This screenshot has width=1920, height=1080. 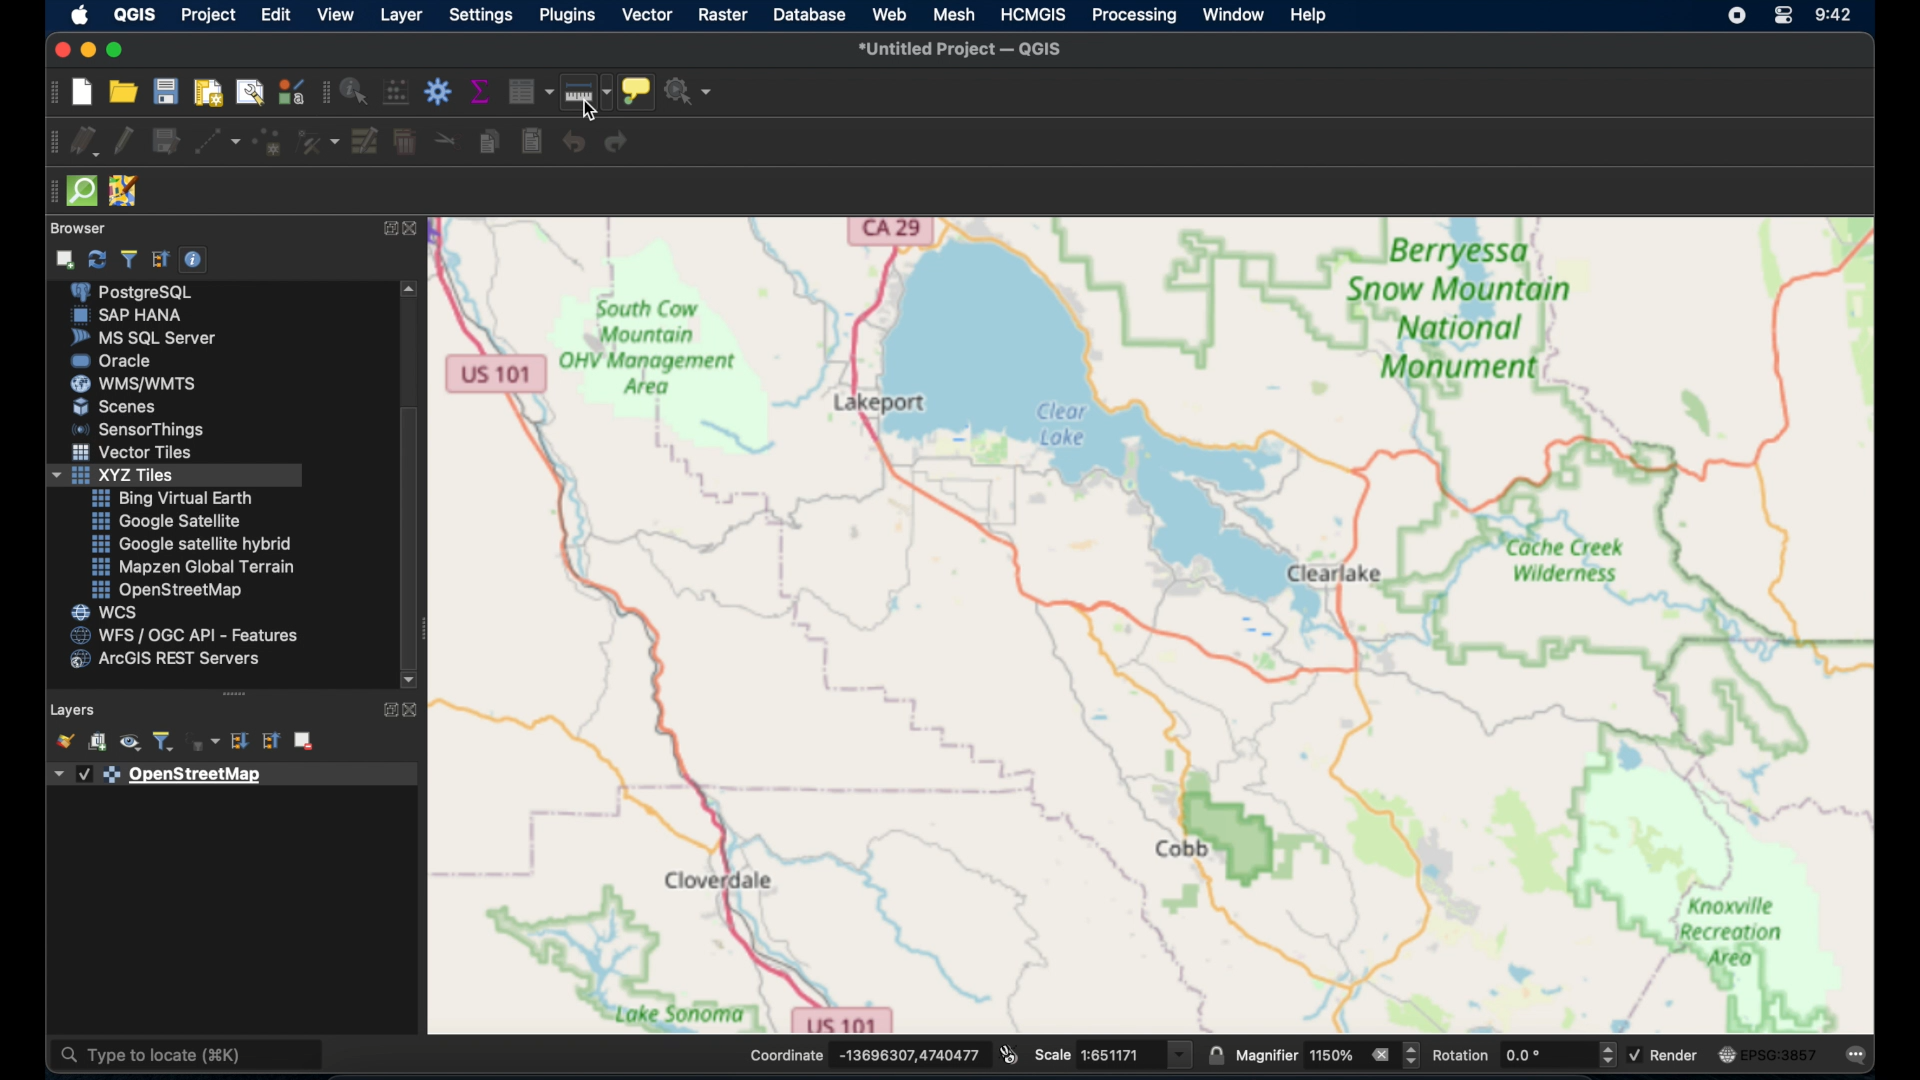 I want to click on browser, so click(x=83, y=226).